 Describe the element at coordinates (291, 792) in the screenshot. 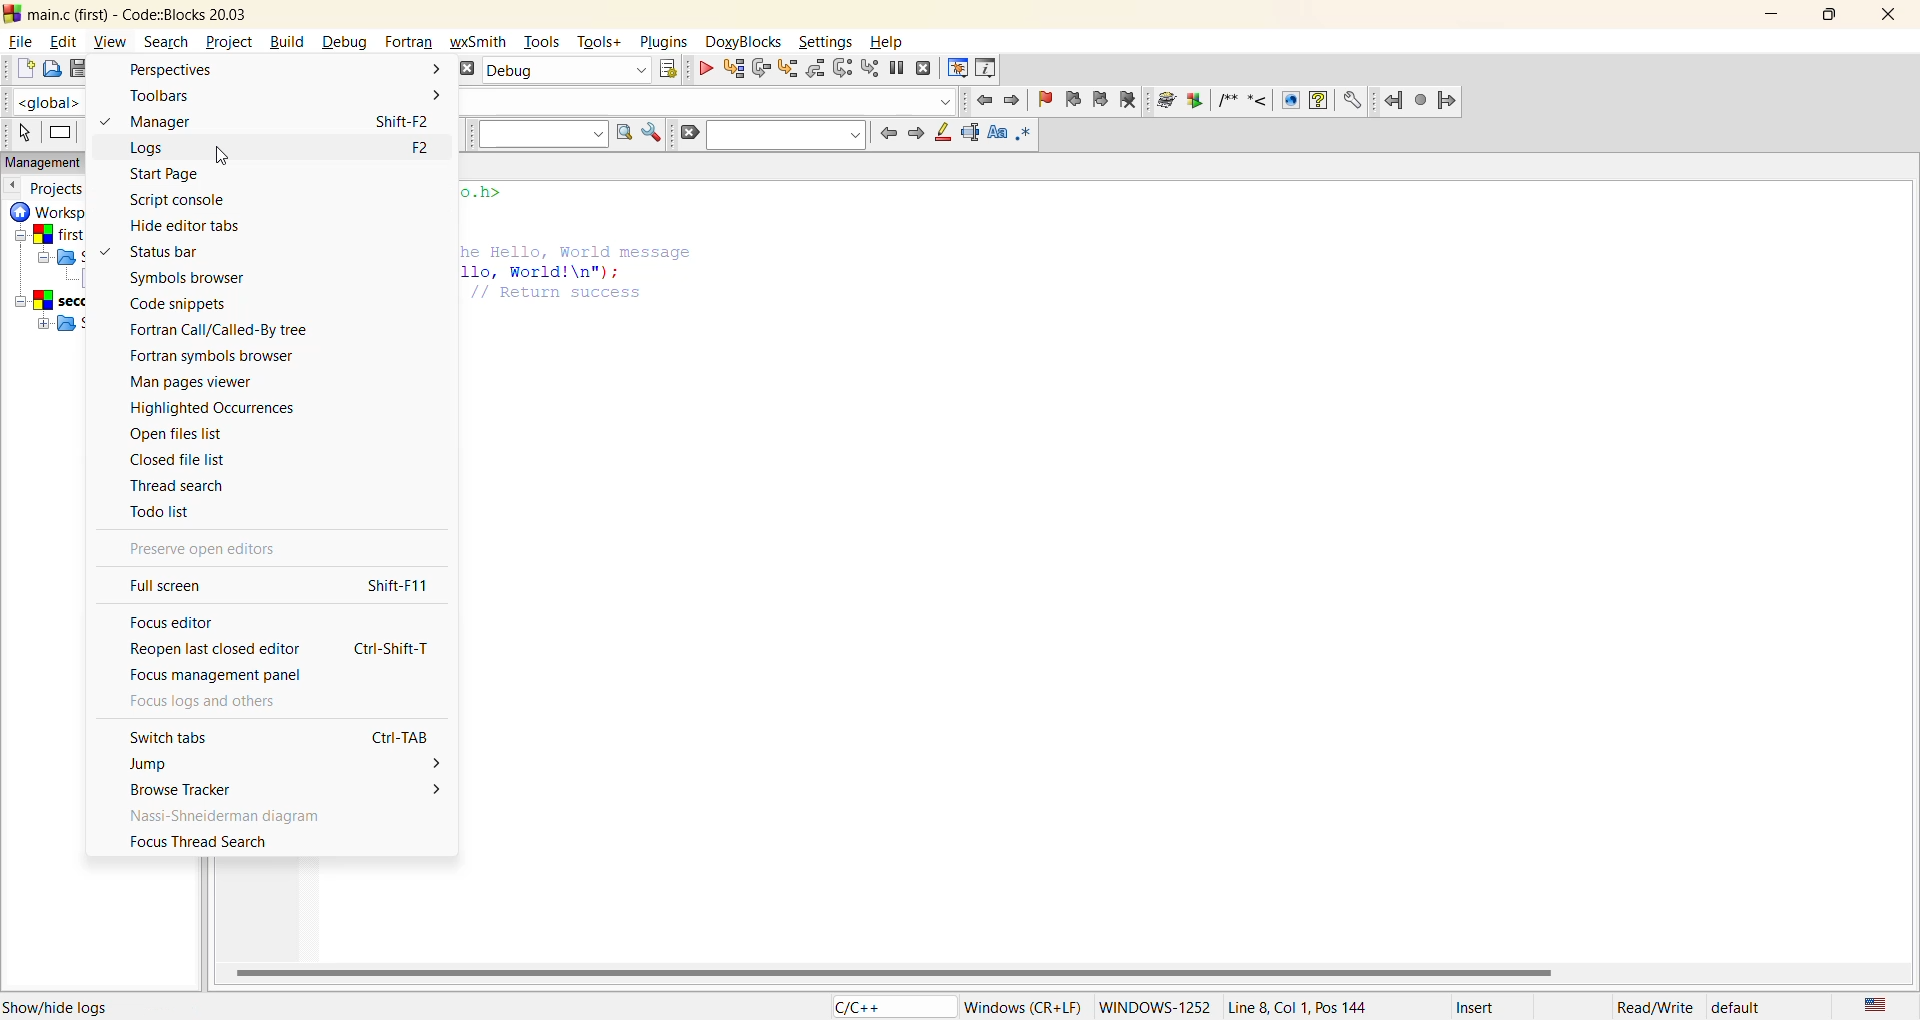

I see `browse tracker` at that location.